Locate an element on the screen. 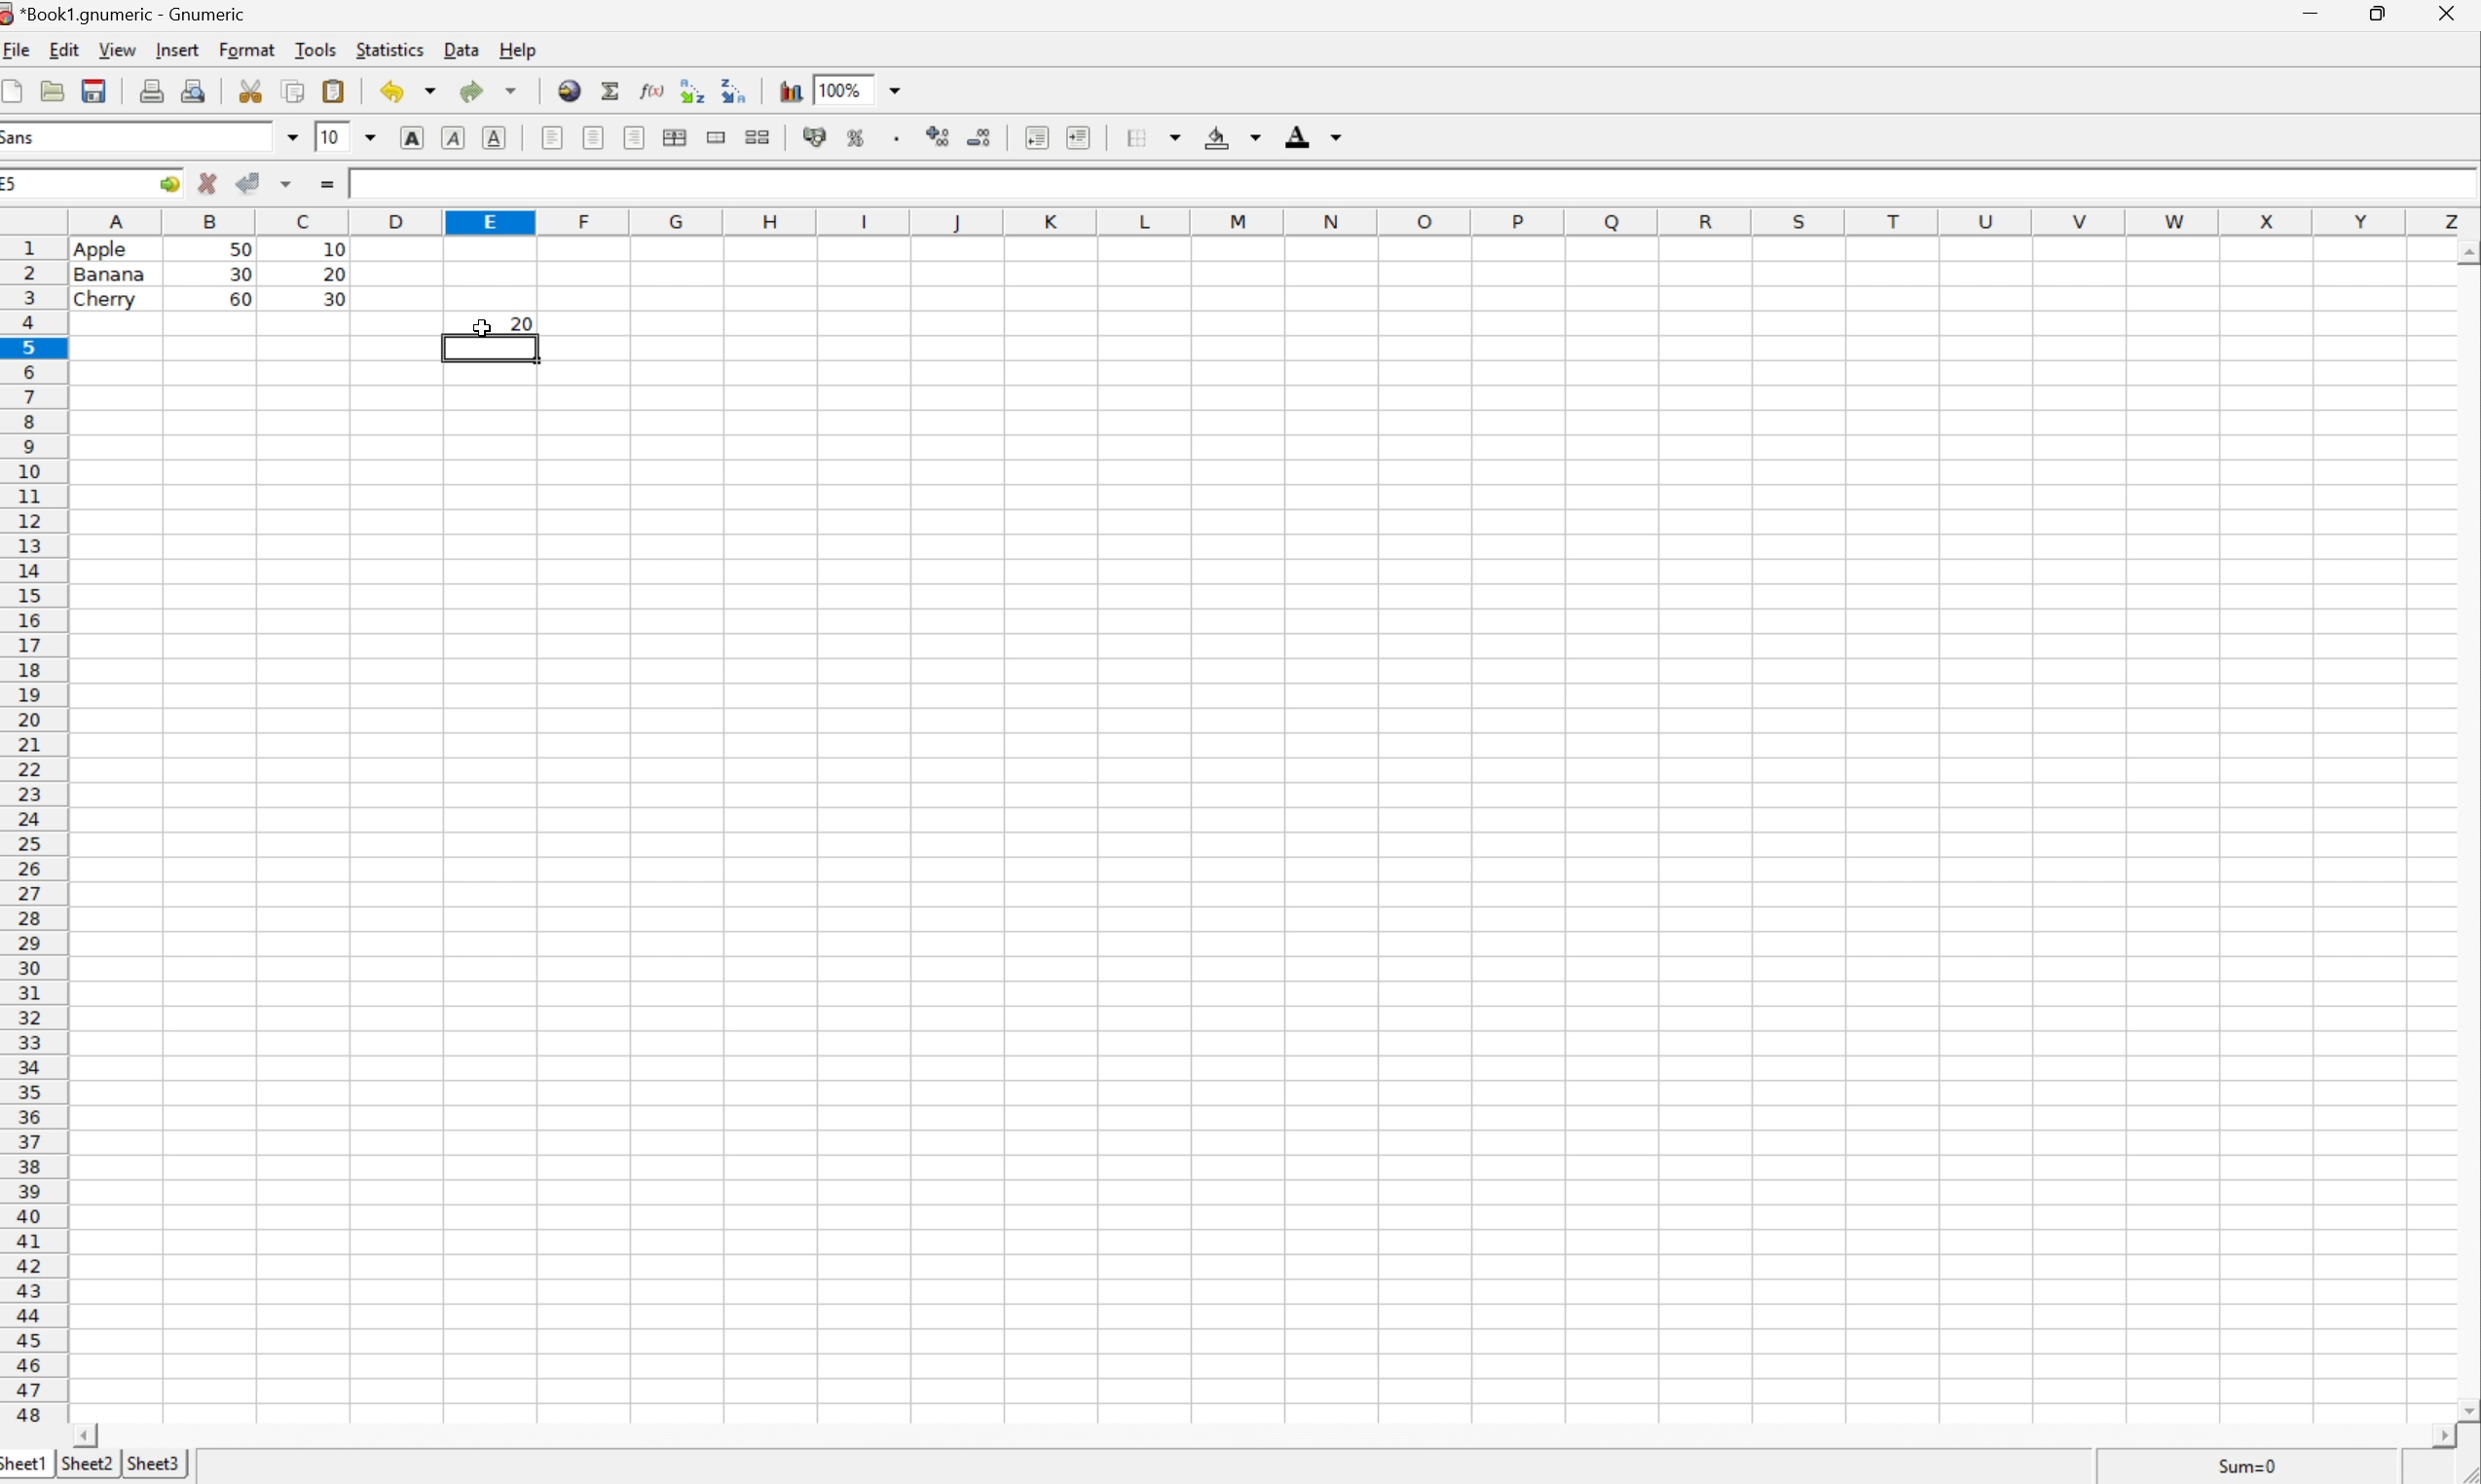  borders is located at coordinates (1154, 138).